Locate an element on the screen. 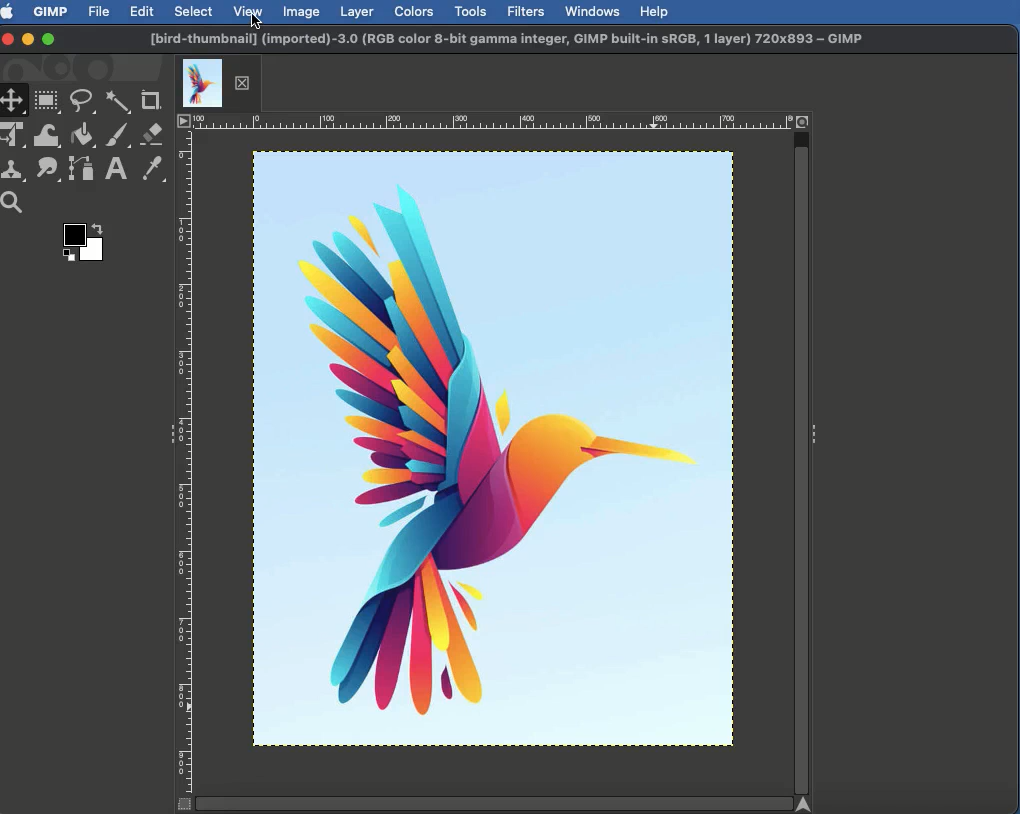  current Tab is located at coordinates (202, 81).